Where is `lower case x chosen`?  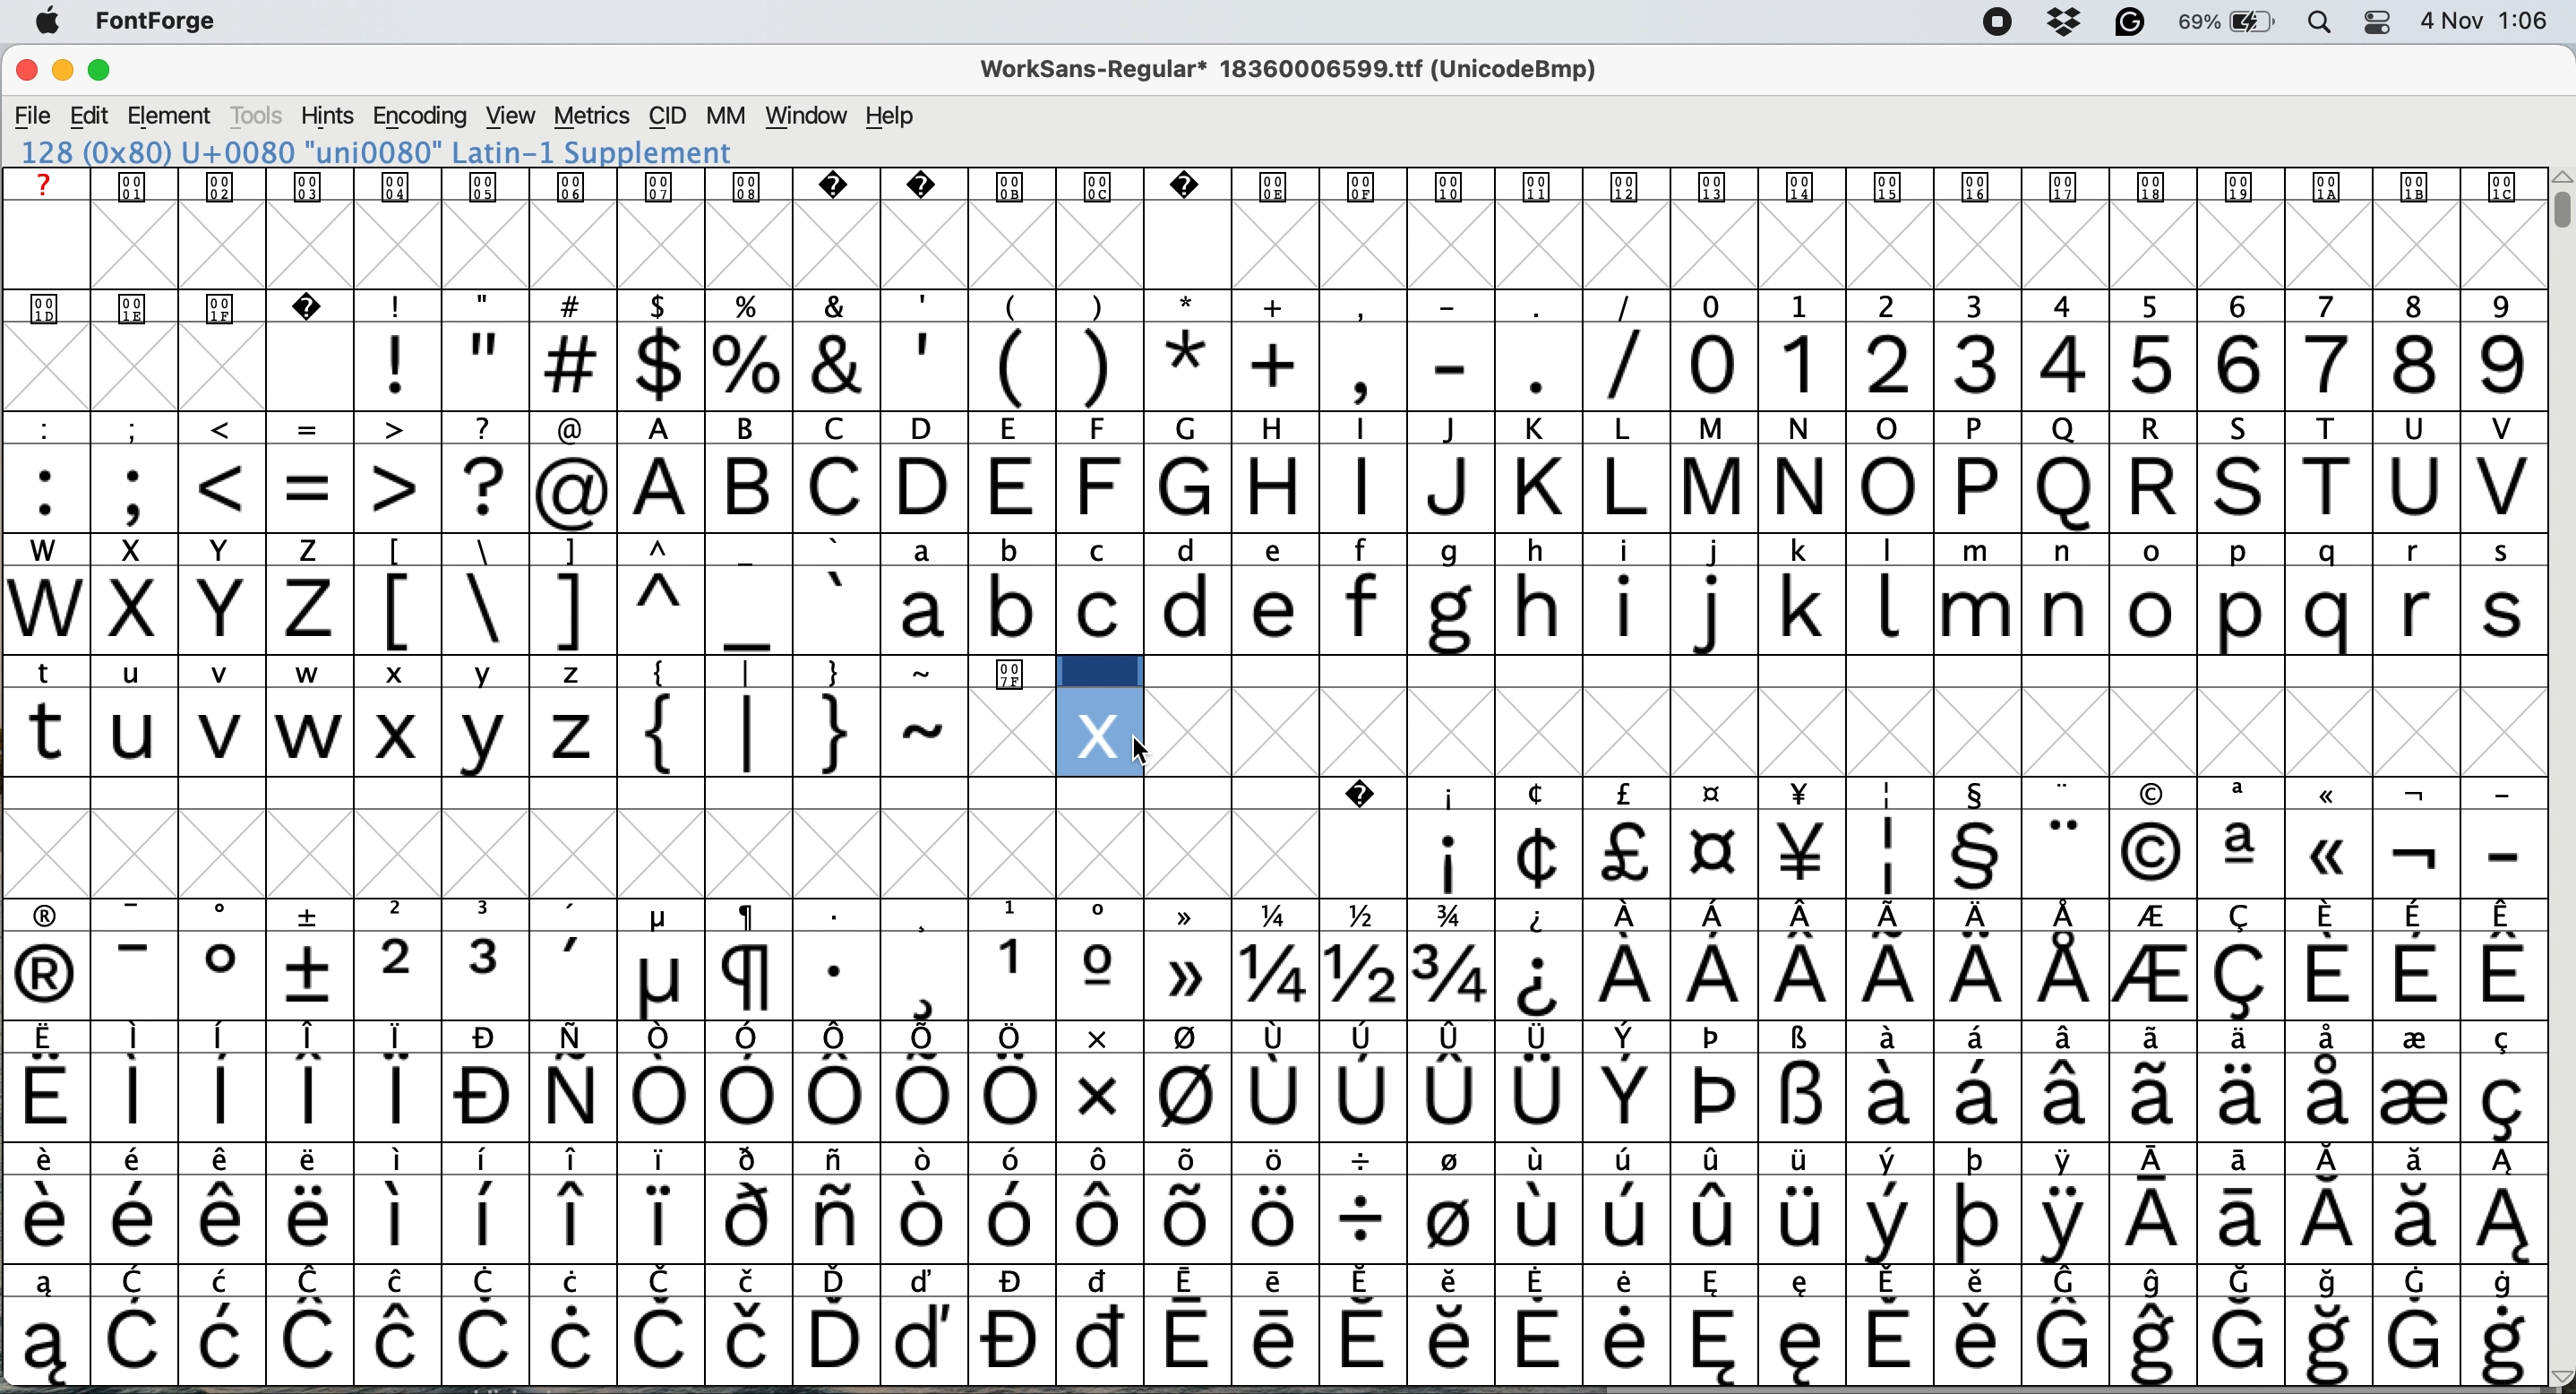
lower case x chosen is located at coordinates (396, 731).